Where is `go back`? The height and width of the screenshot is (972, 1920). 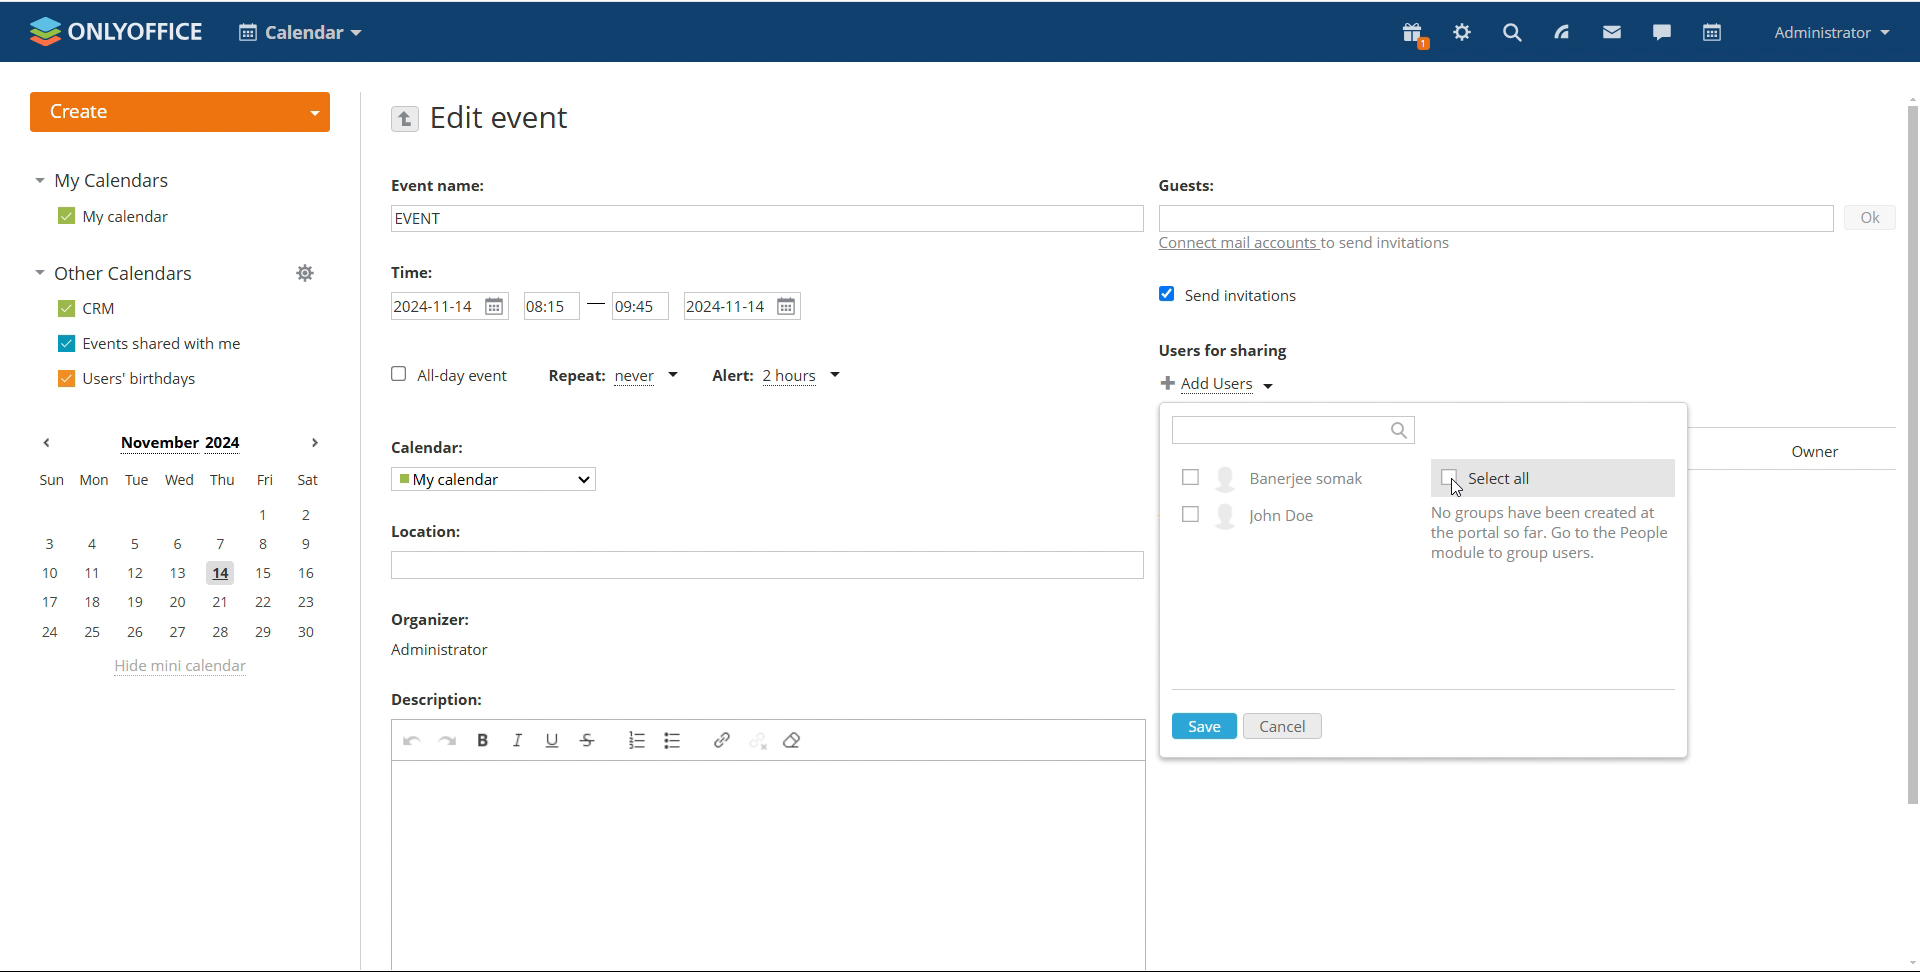
go back is located at coordinates (404, 119).